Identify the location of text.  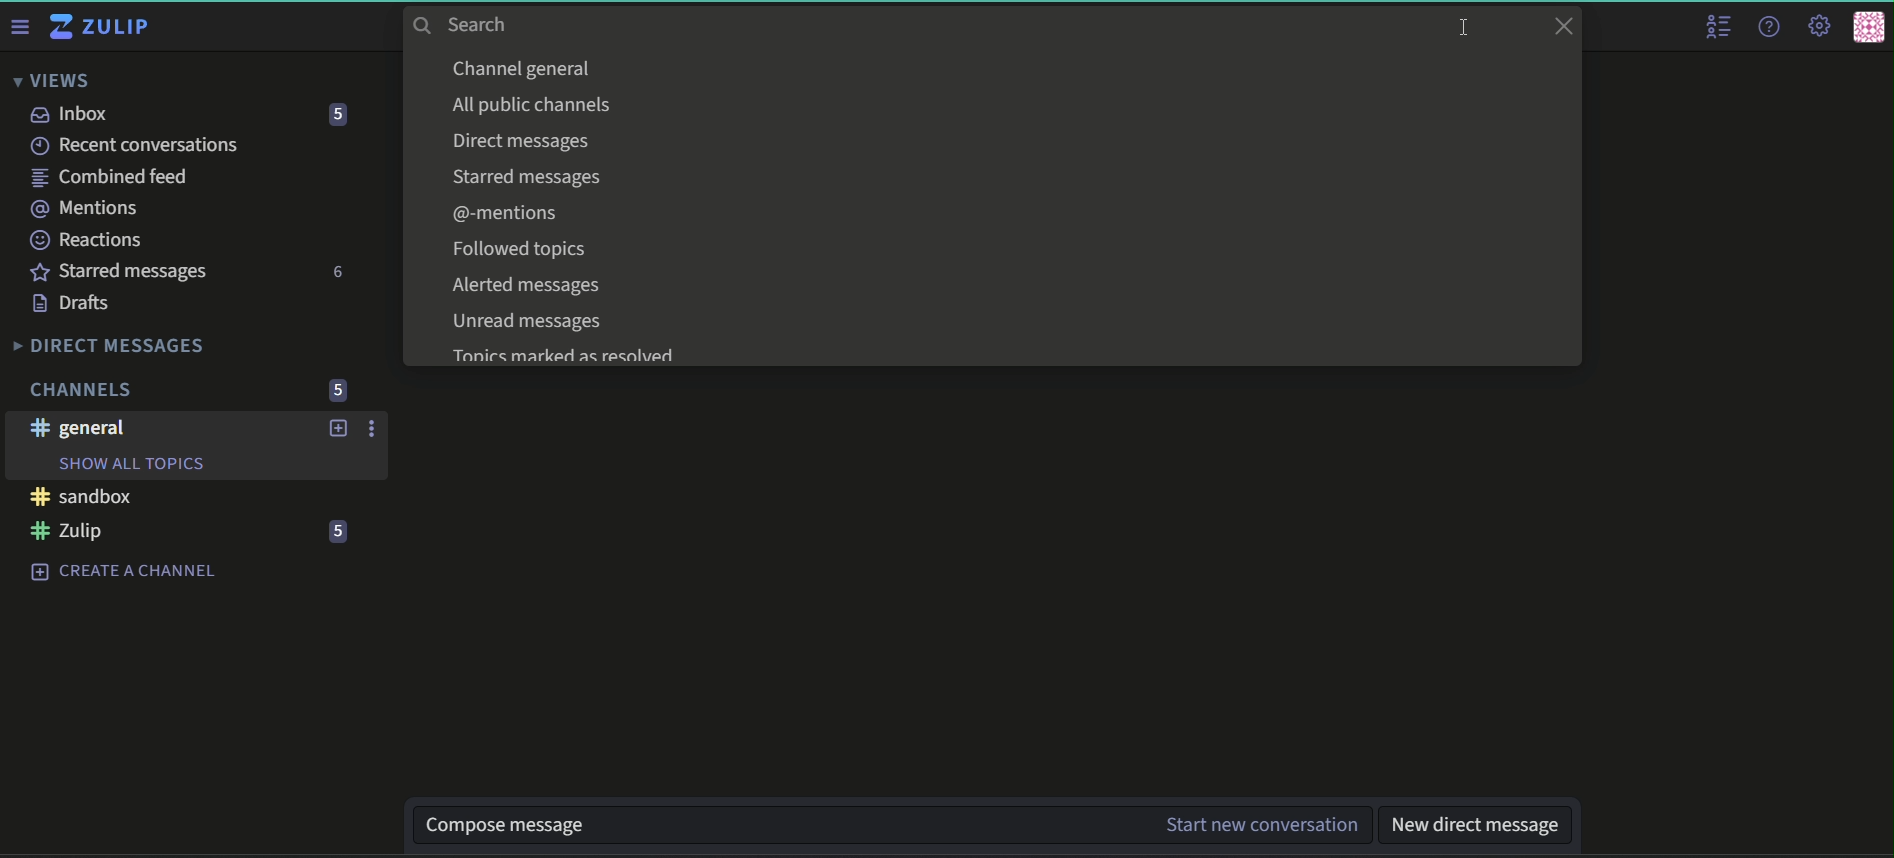
(527, 250).